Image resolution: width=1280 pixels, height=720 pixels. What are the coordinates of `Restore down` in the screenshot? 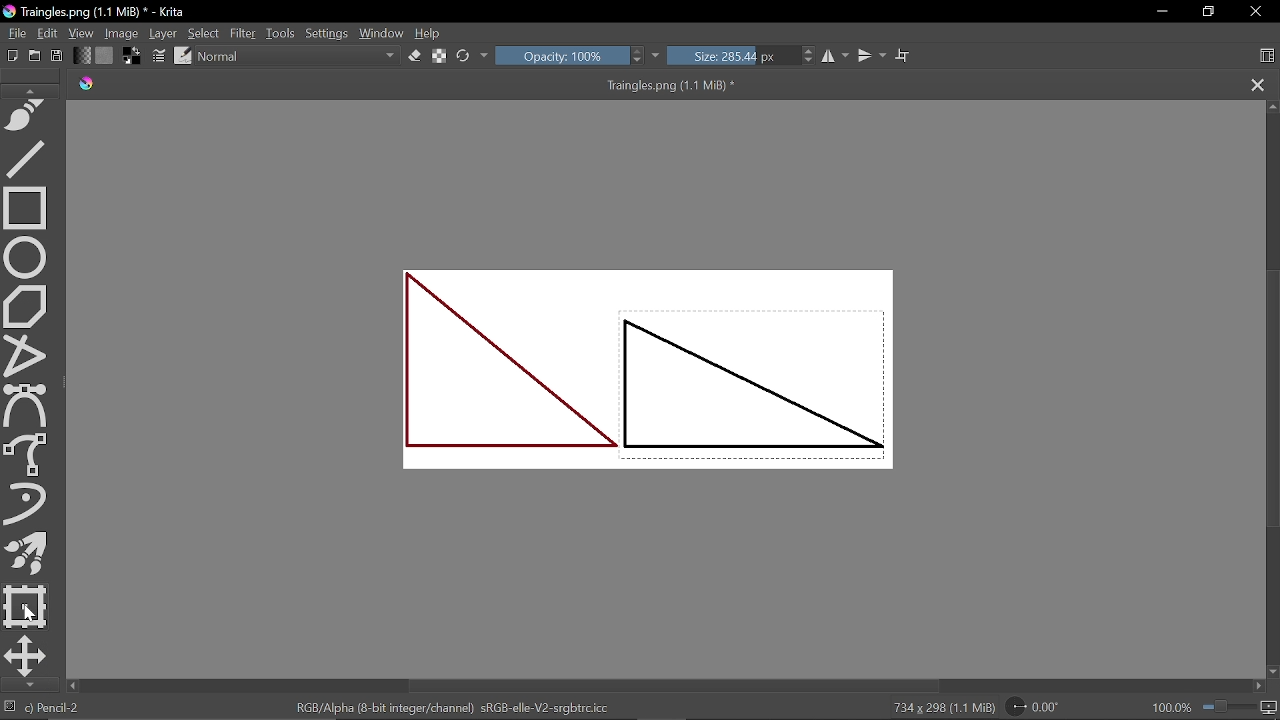 It's located at (1206, 13).